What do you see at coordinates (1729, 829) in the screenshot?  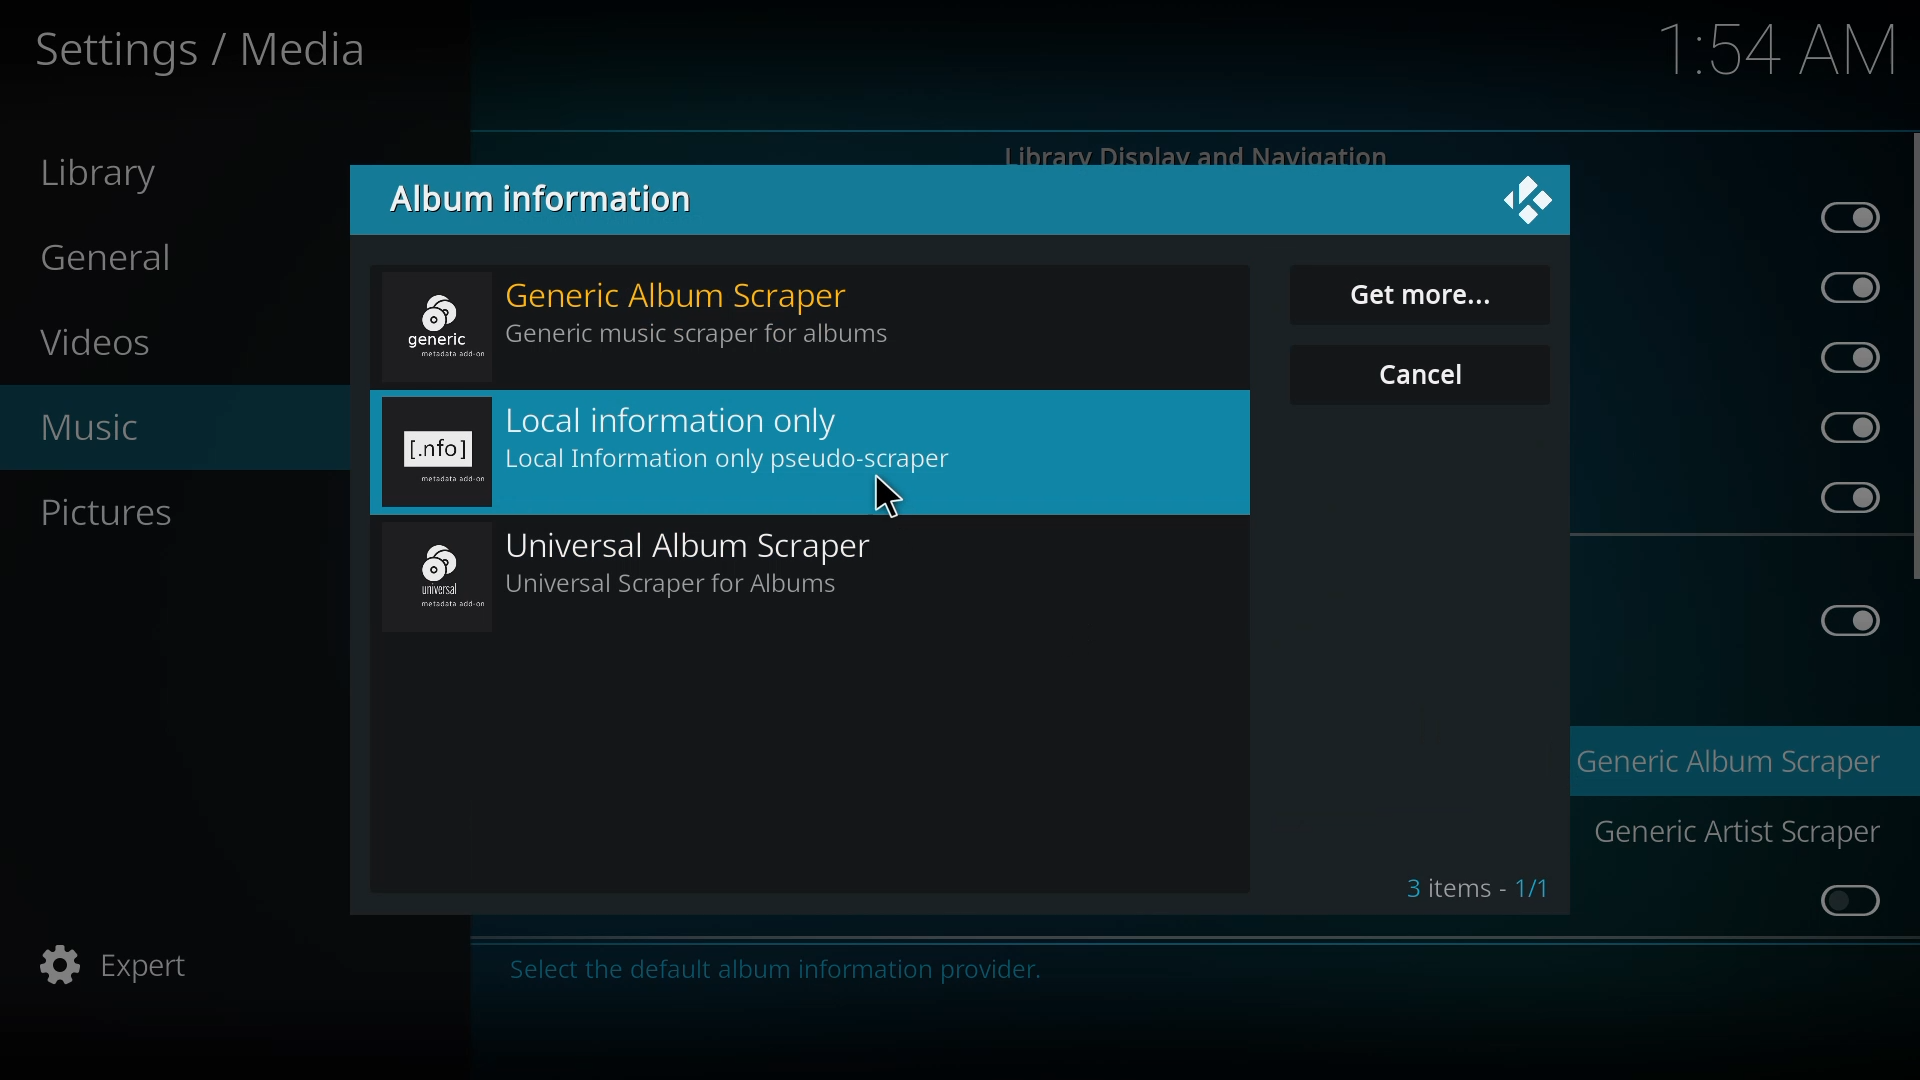 I see `generic` at bounding box center [1729, 829].